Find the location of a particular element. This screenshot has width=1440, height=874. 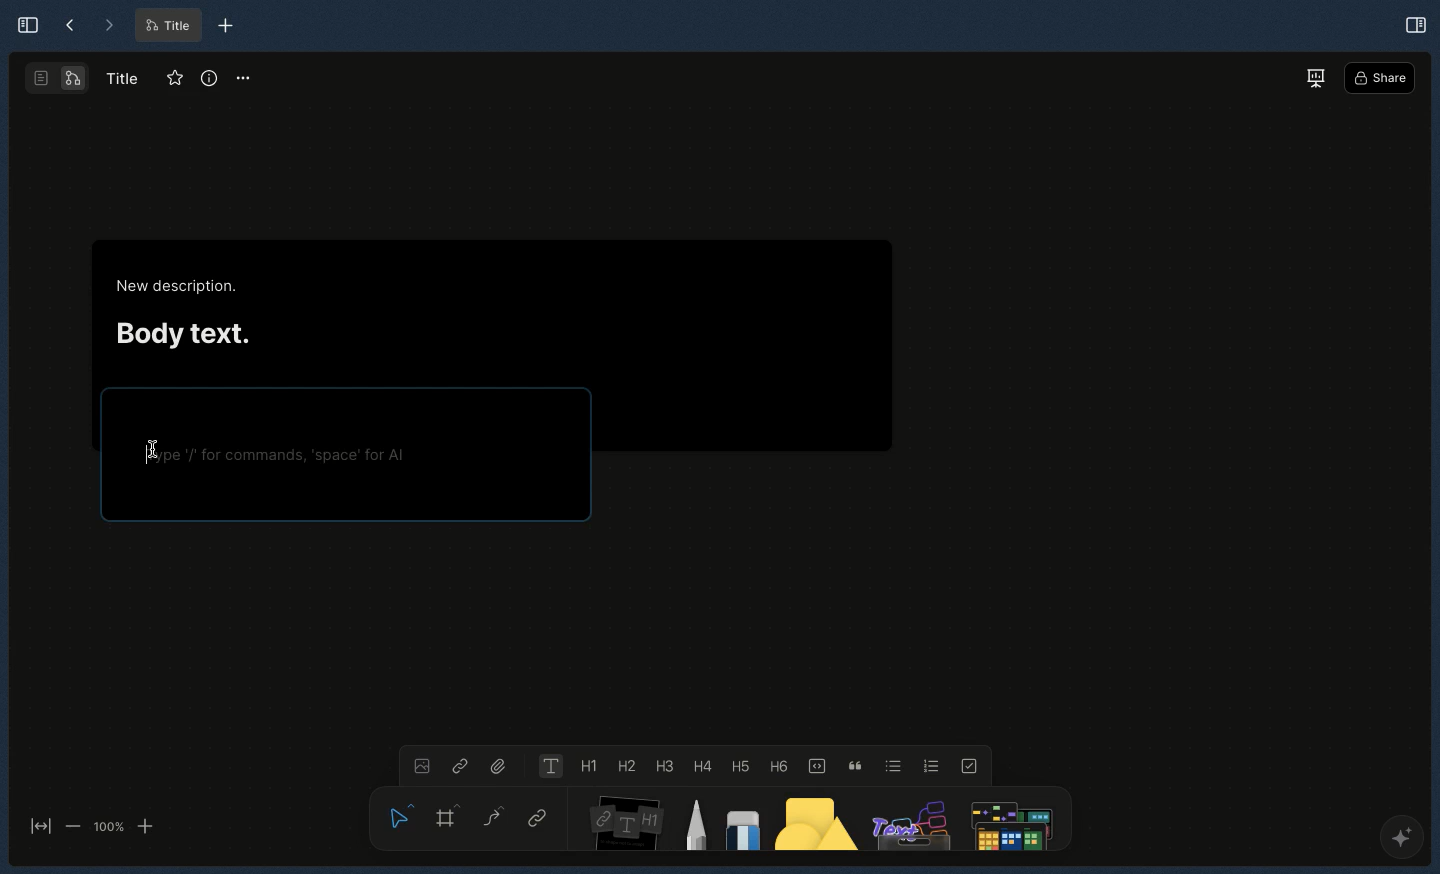

Text is located at coordinates (548, 766).